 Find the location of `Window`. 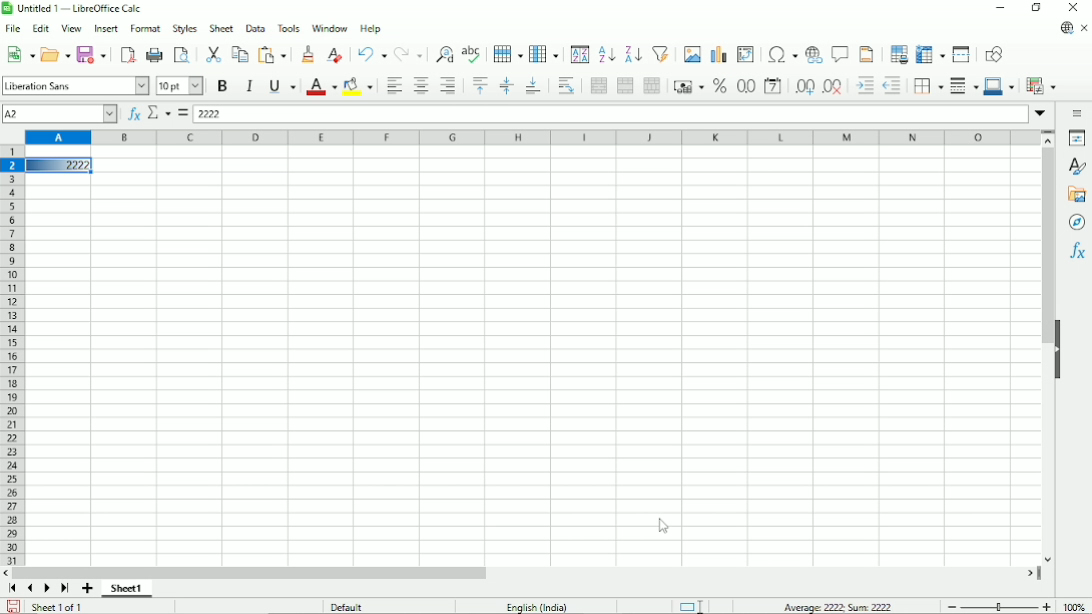

Window is located at coordinates (330, 28).